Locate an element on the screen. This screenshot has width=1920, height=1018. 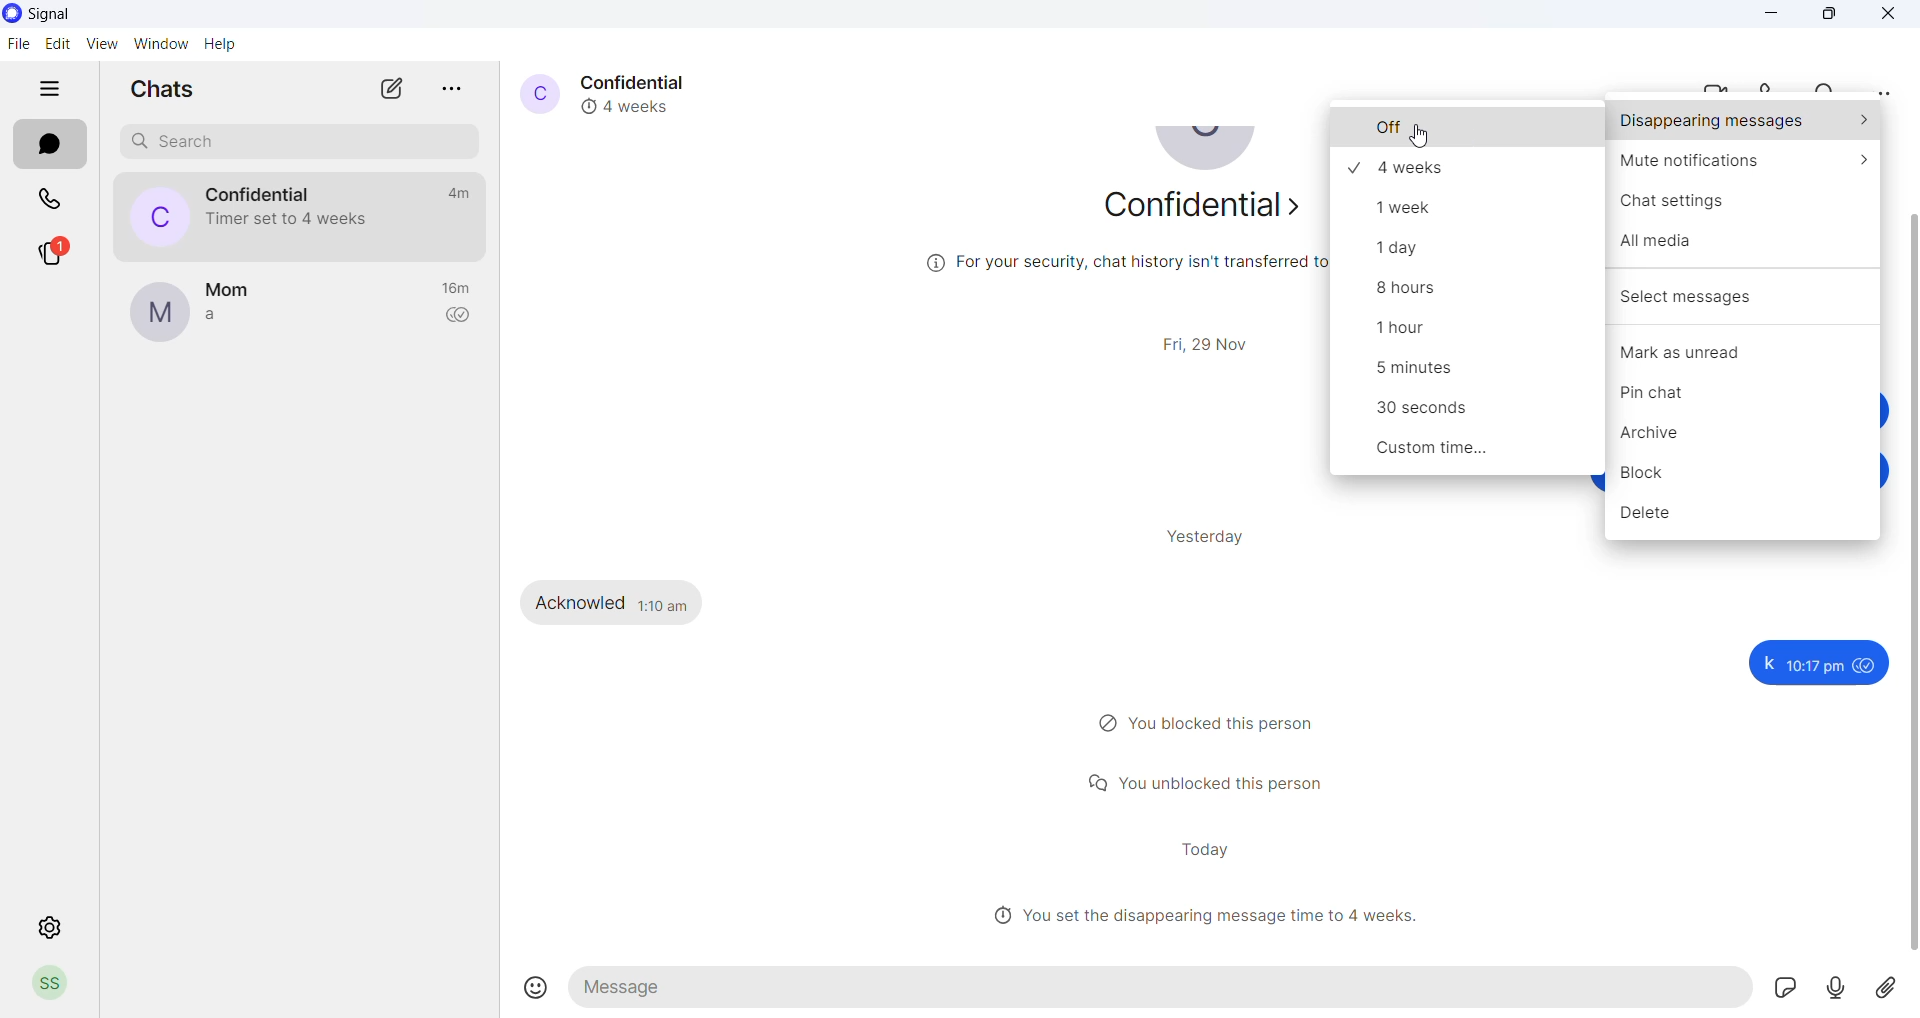
chats is located at coordinates (52, 145).